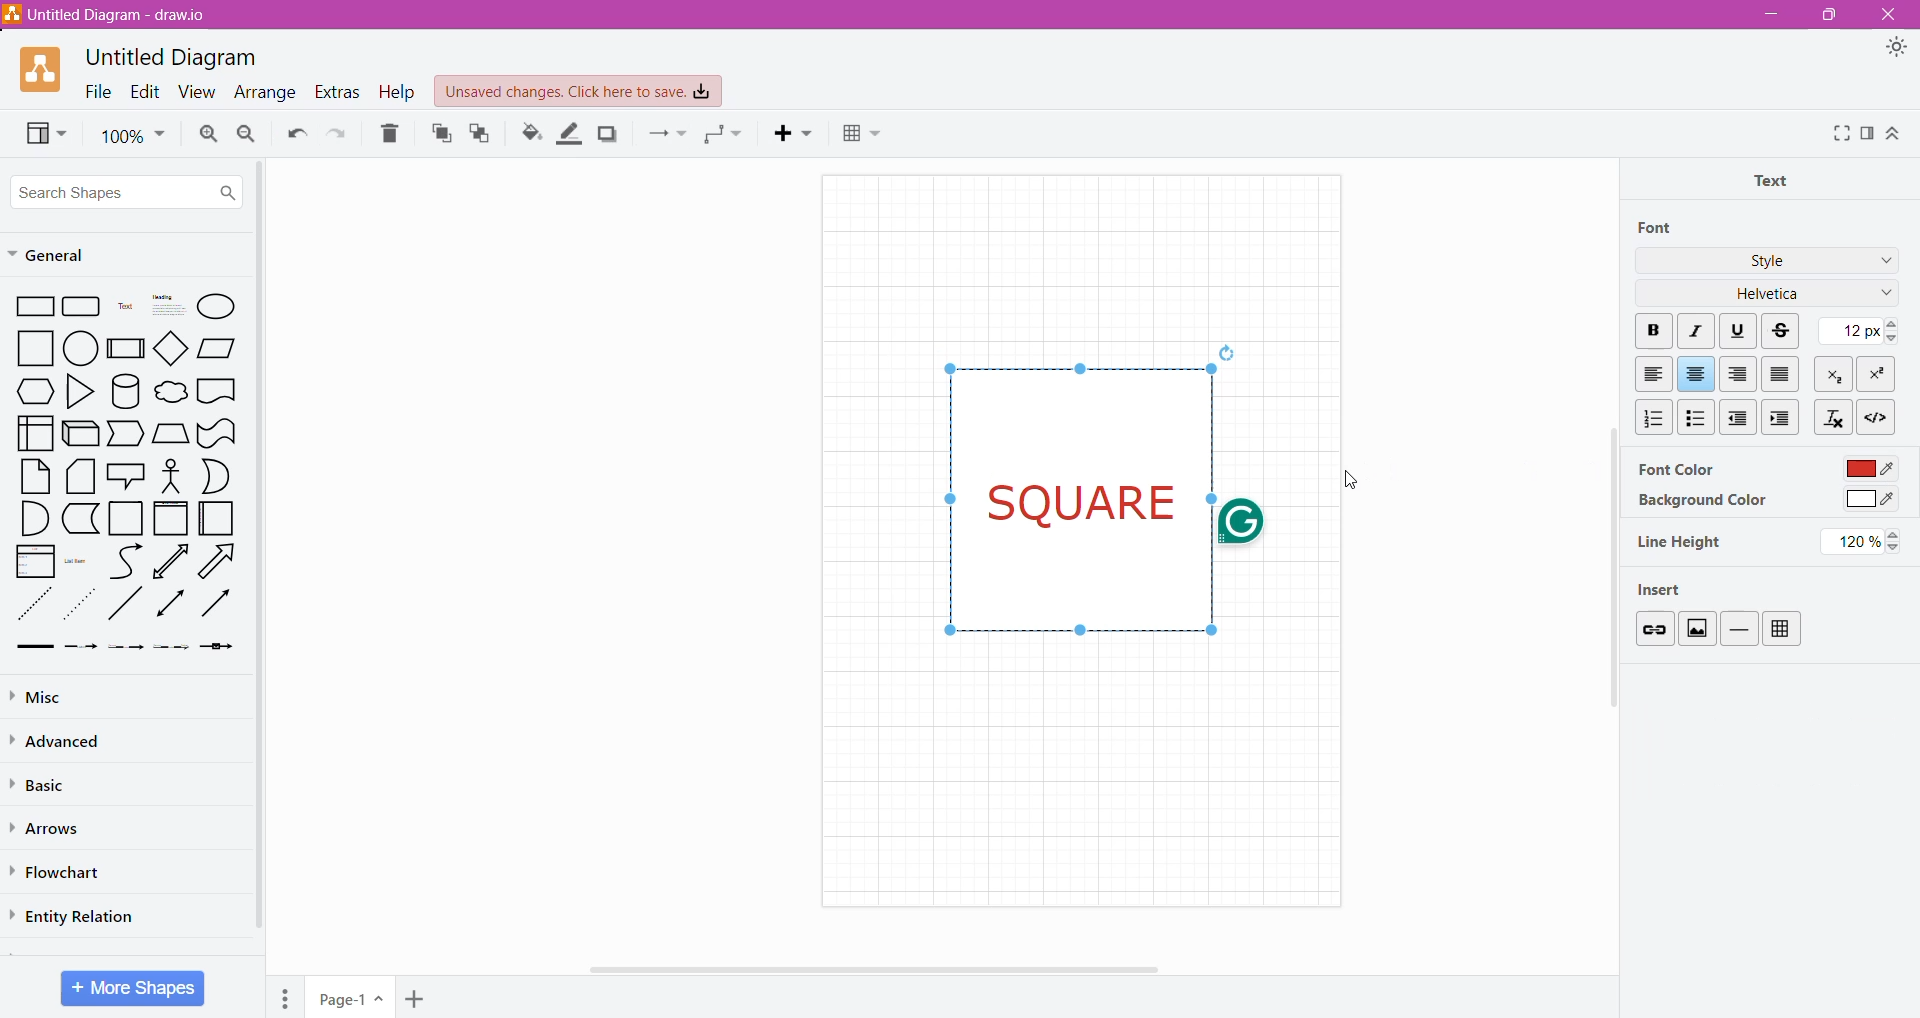  What do you see at coordinates (171, 605) in the screenshot?
I see `Double Arrow ` at bounding box center [171, 605].